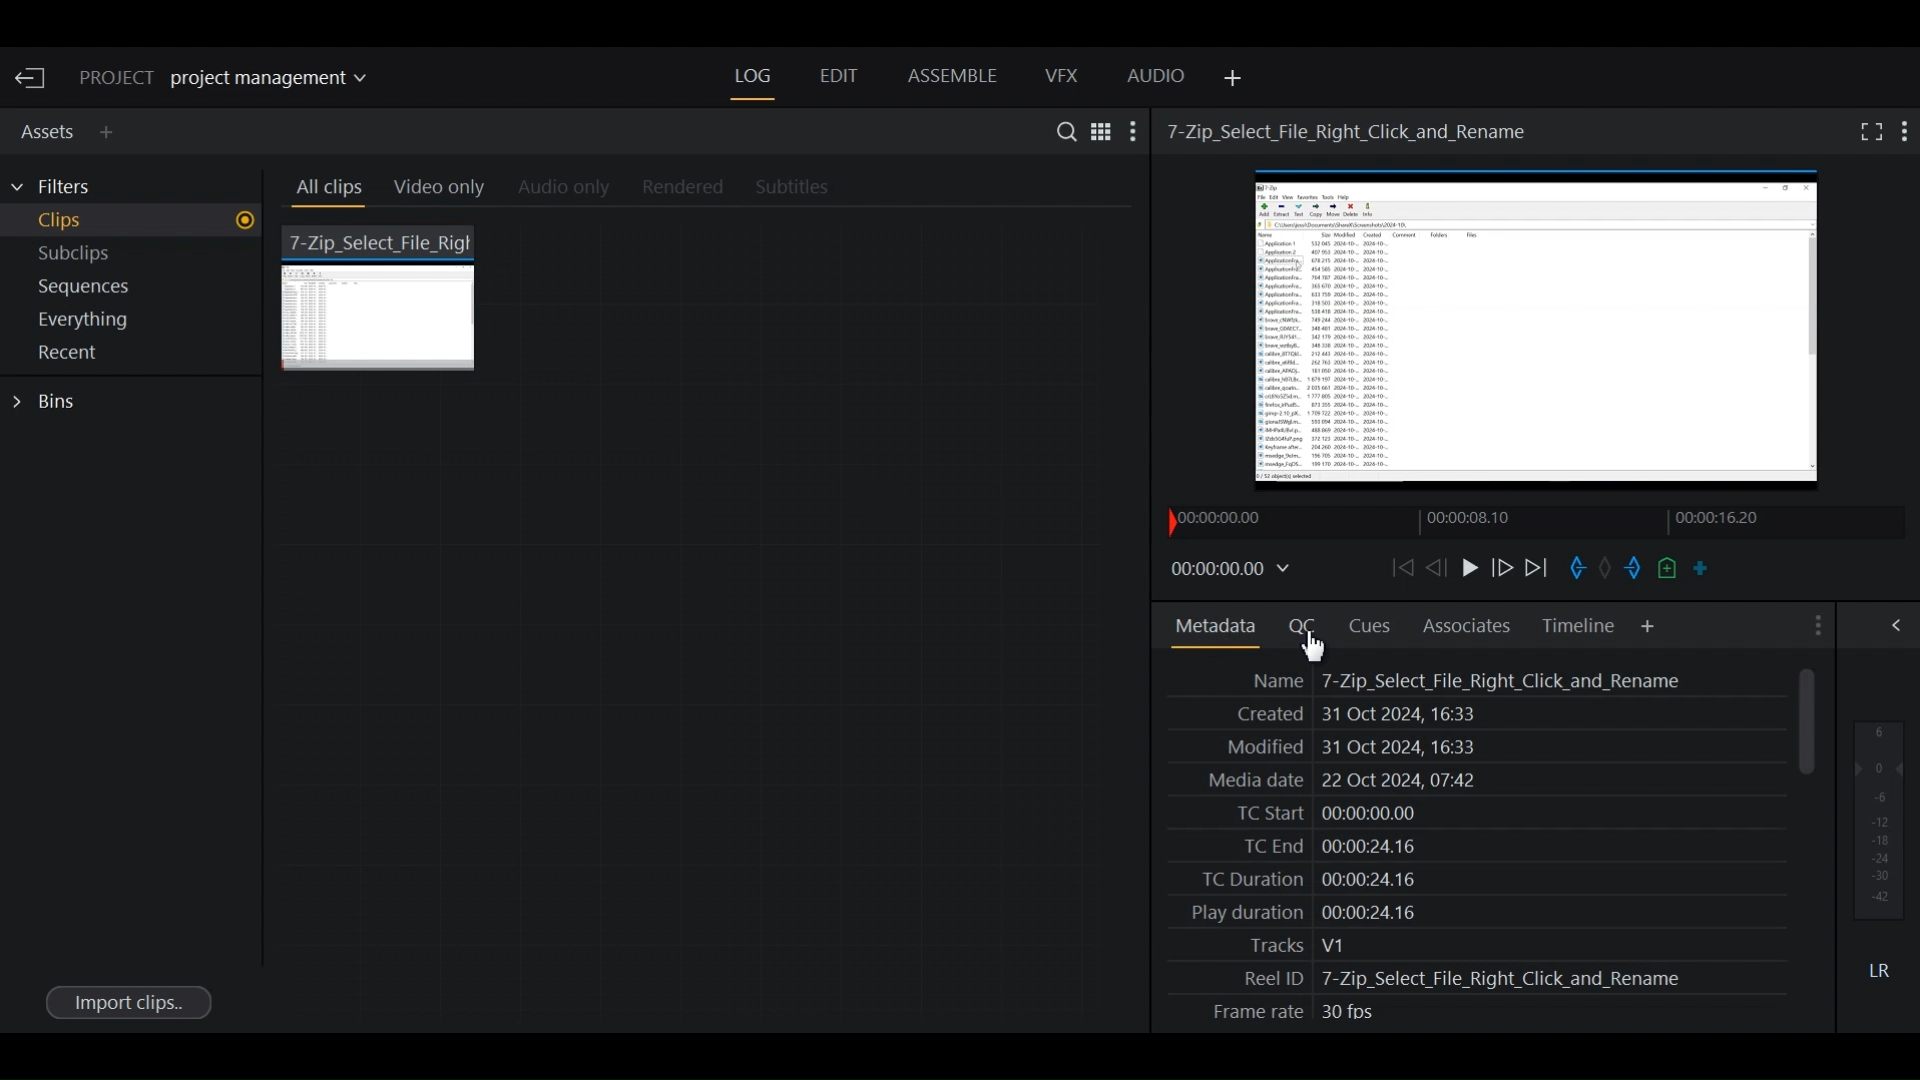  I want to click on Assemble, so click(952, 76).